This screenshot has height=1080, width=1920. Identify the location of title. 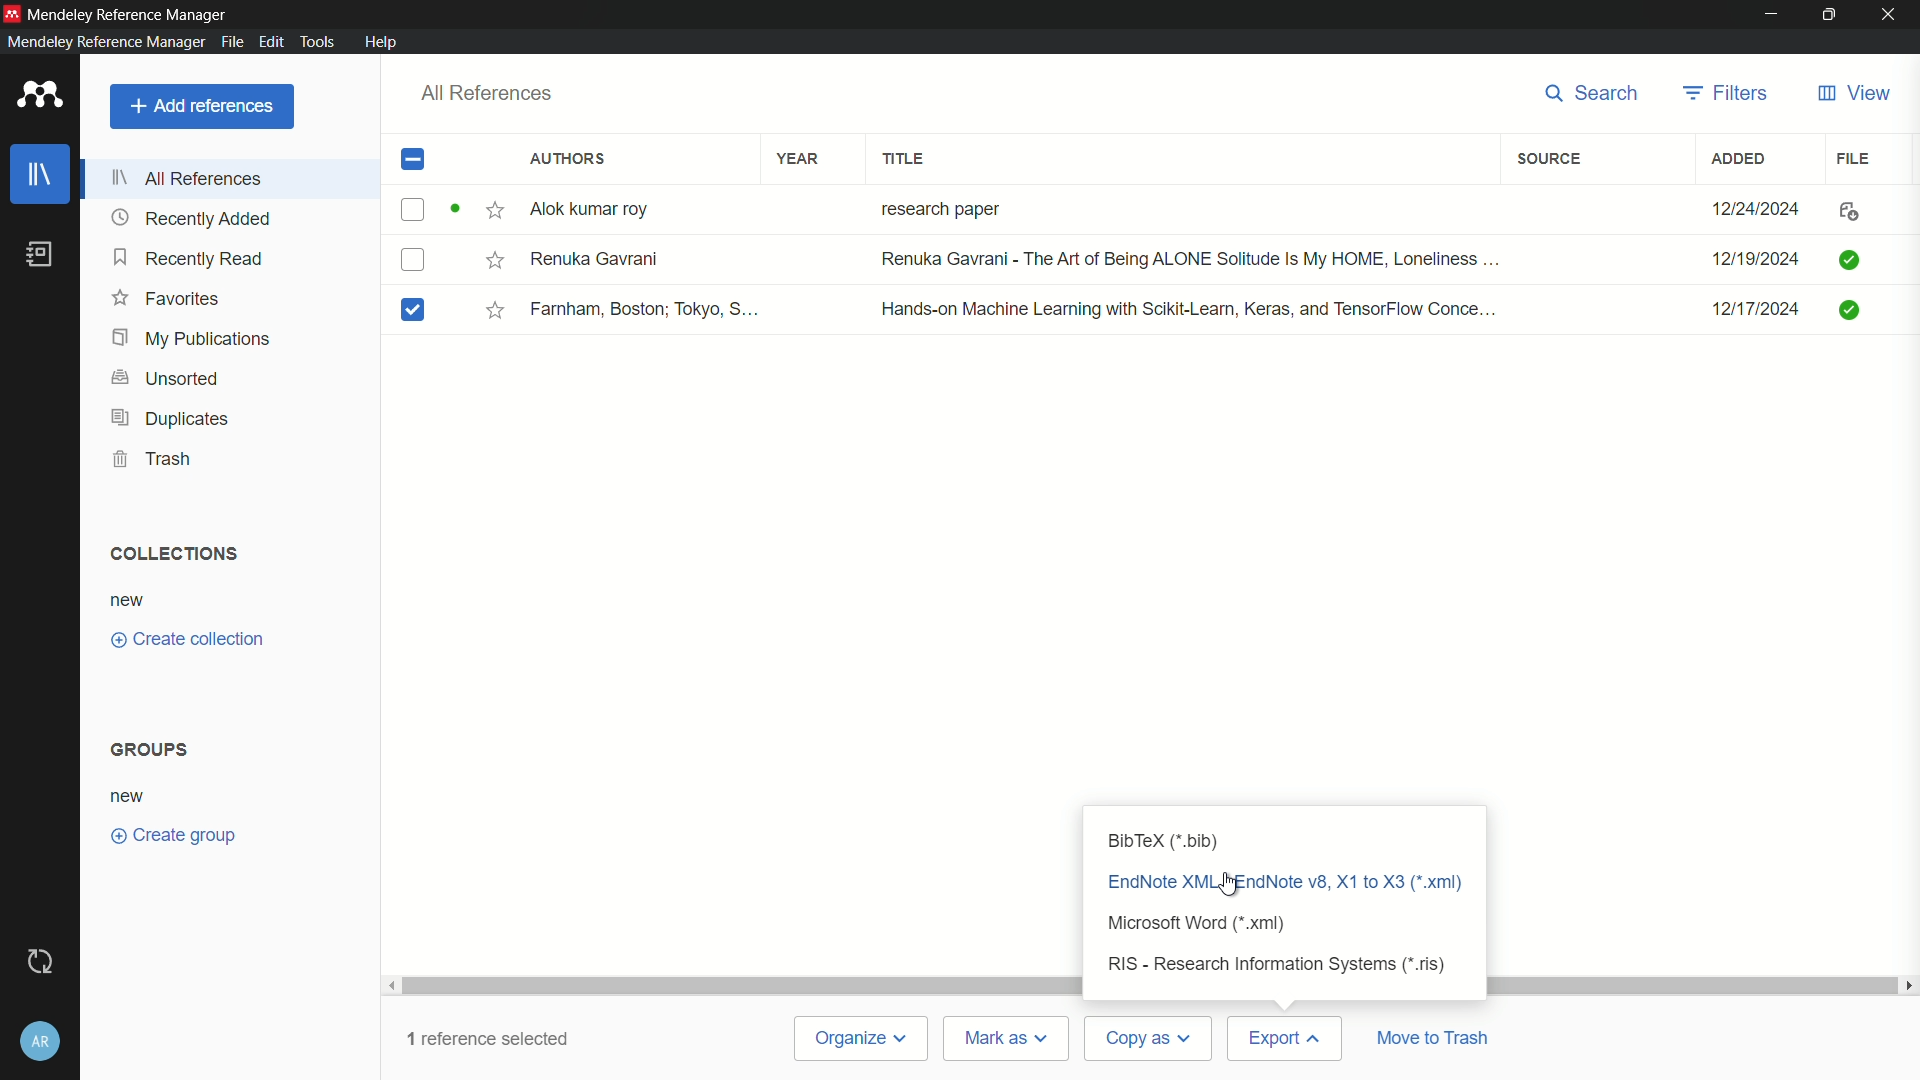
(908, 159).